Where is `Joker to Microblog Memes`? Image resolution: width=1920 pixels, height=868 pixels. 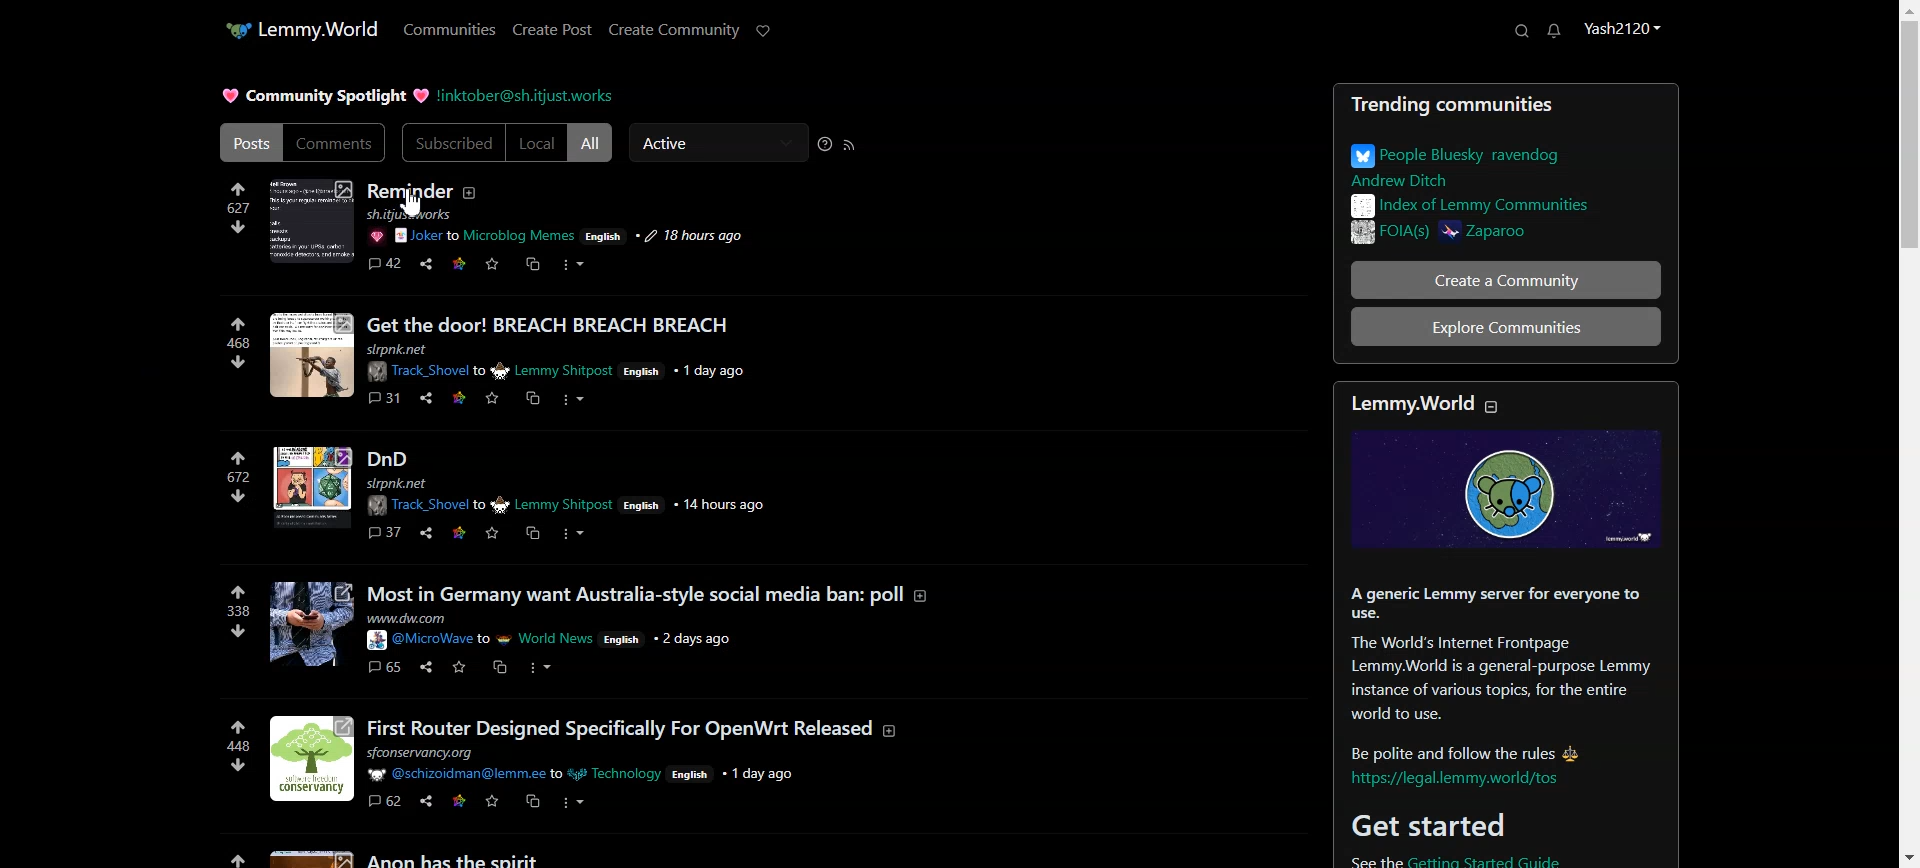
Joker to Microblog Memes is located at coordinates (485, 235).